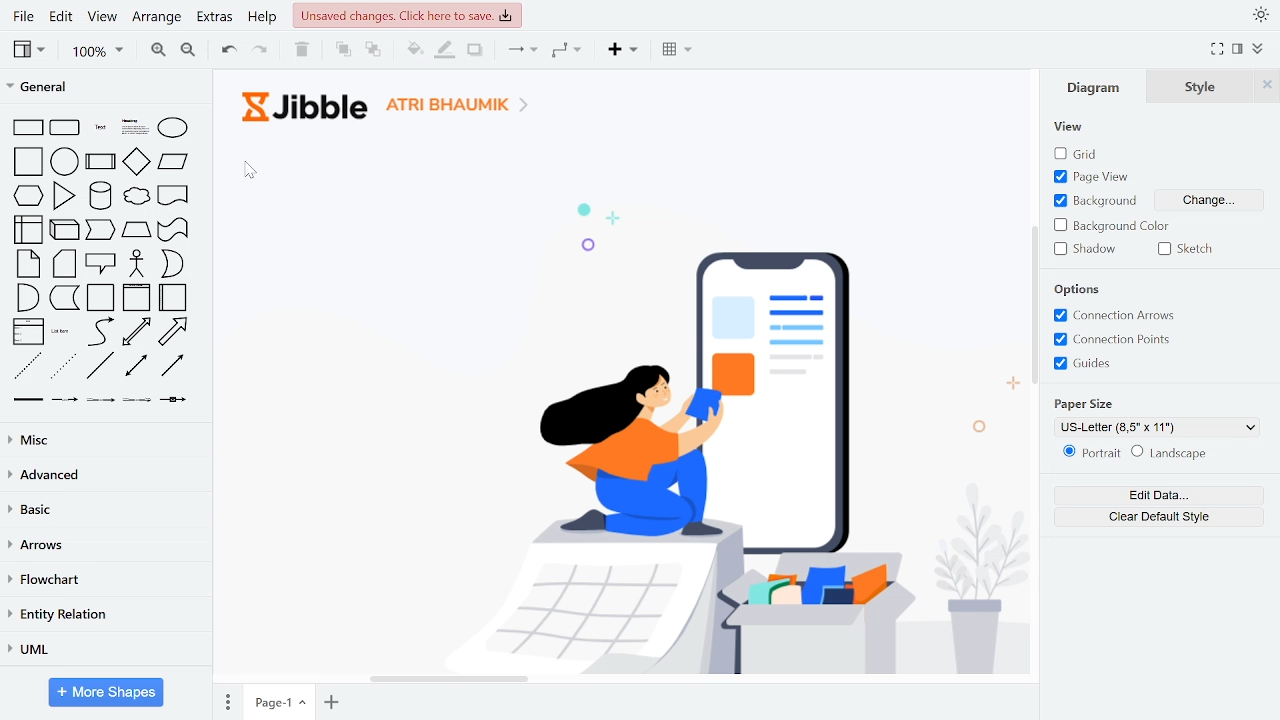 The height and width of the screenshot is (720, 1280). What do you see at coordinates (1162, 495) in the screenshot?
I see `edit data` at bounding box center [1162, 495].